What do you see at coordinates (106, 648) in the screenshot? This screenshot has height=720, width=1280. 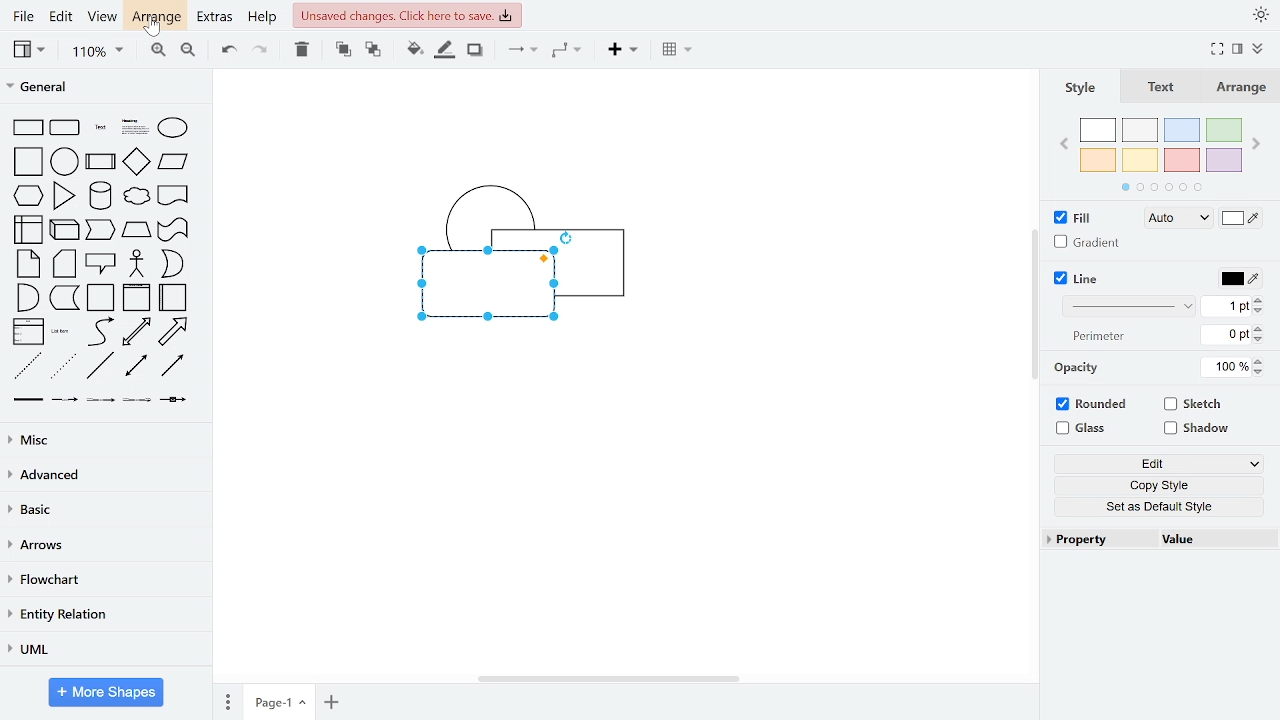 I see `UML` at bounding box center [106, 648].